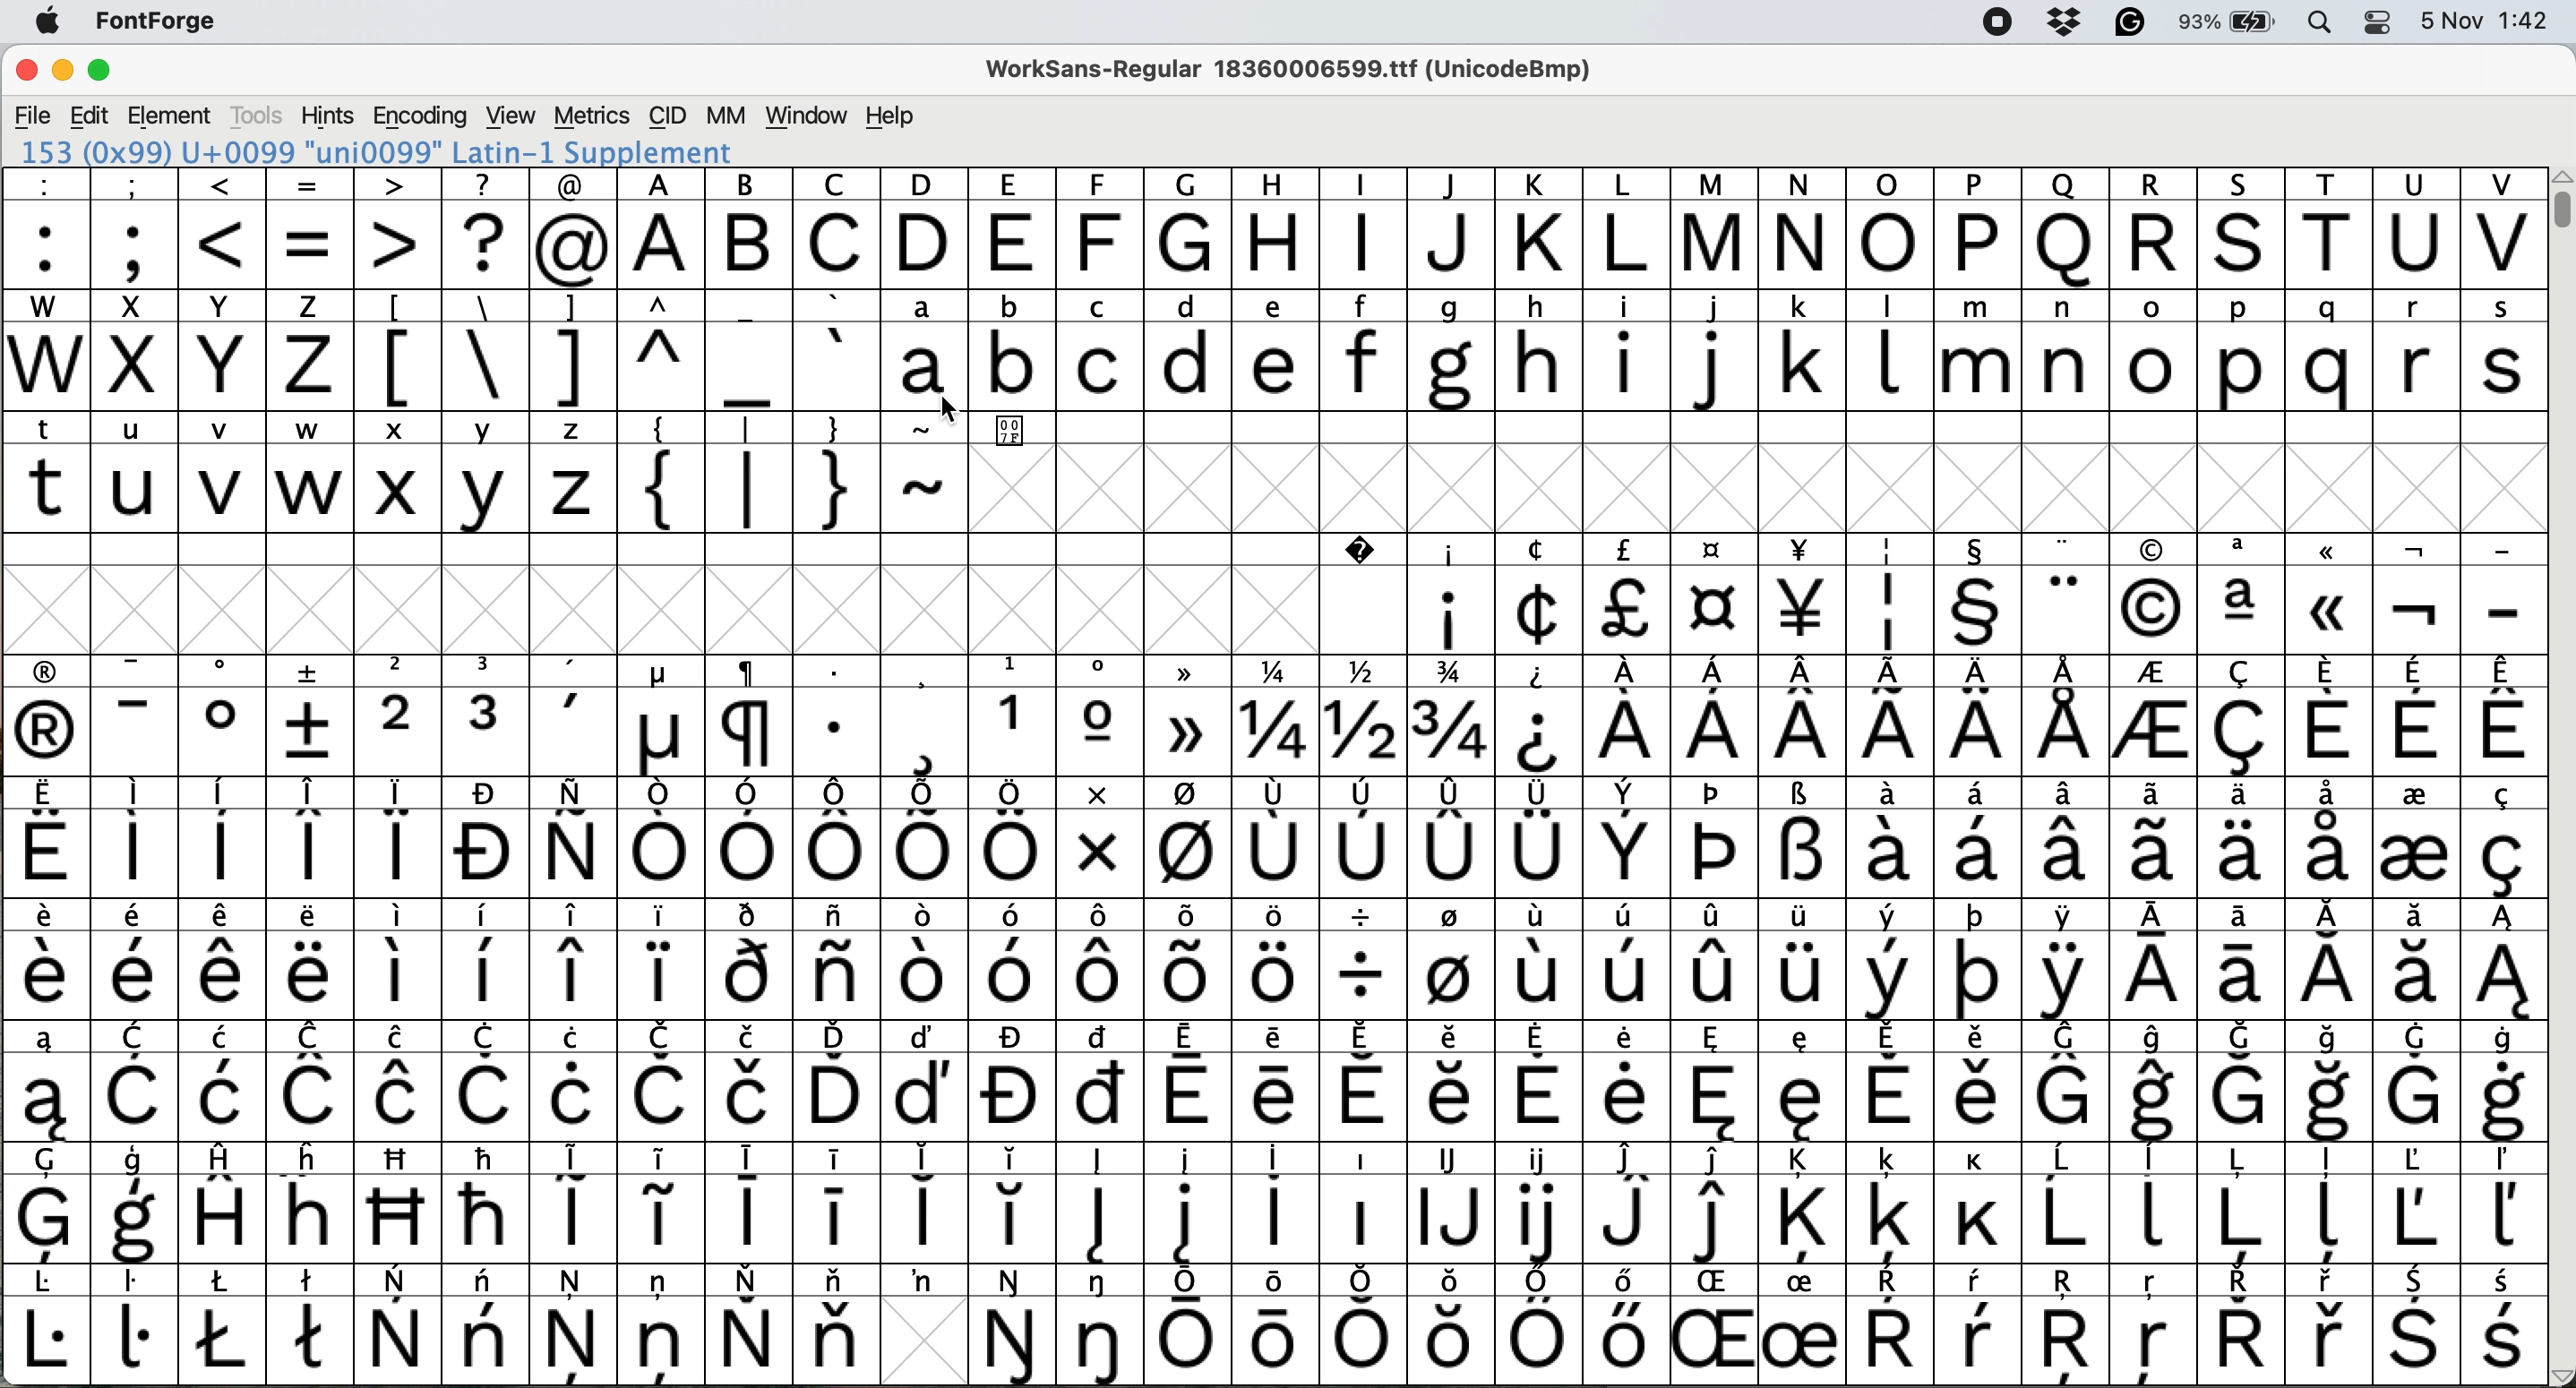  What do you see at coordinates (596, 116) in the screenshot?
I see `metrics` at bounding box center [596, 116].